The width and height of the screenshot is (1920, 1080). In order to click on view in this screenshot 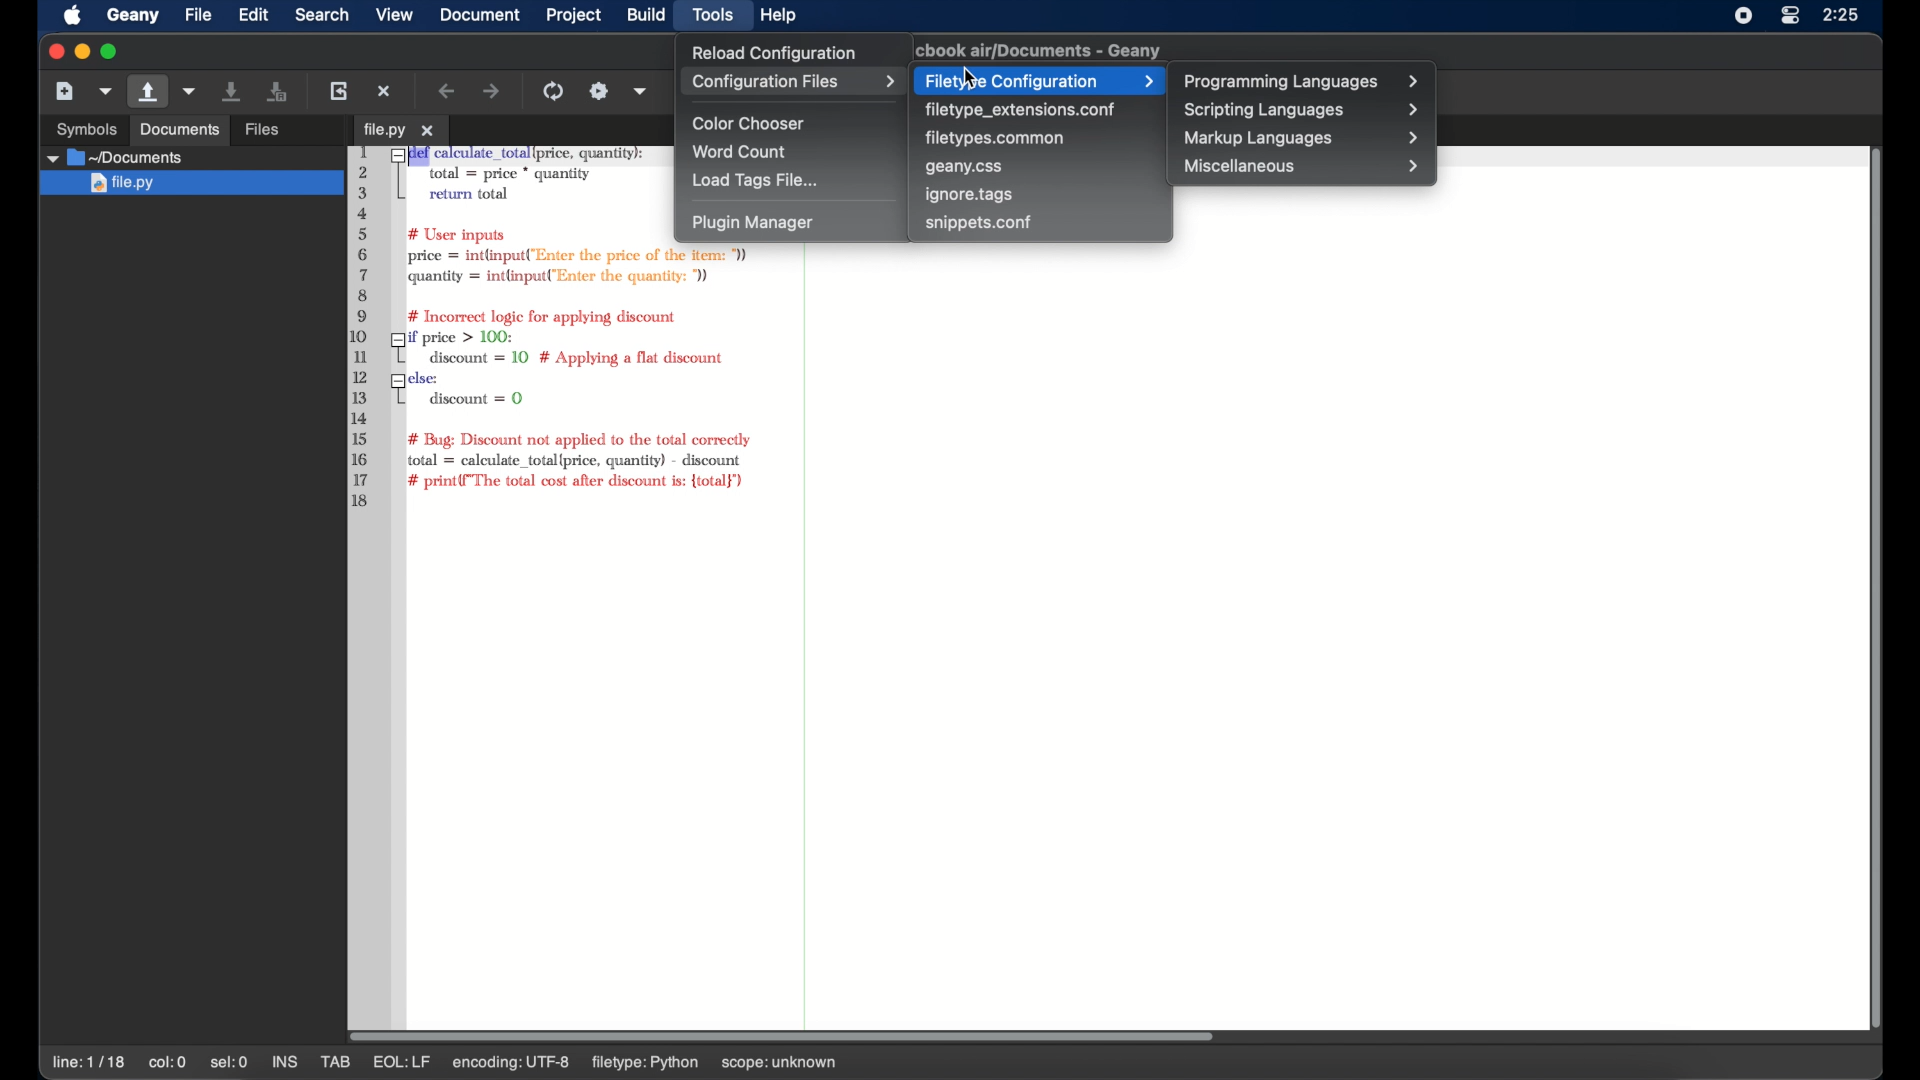, I will do `click(395, 15)`.